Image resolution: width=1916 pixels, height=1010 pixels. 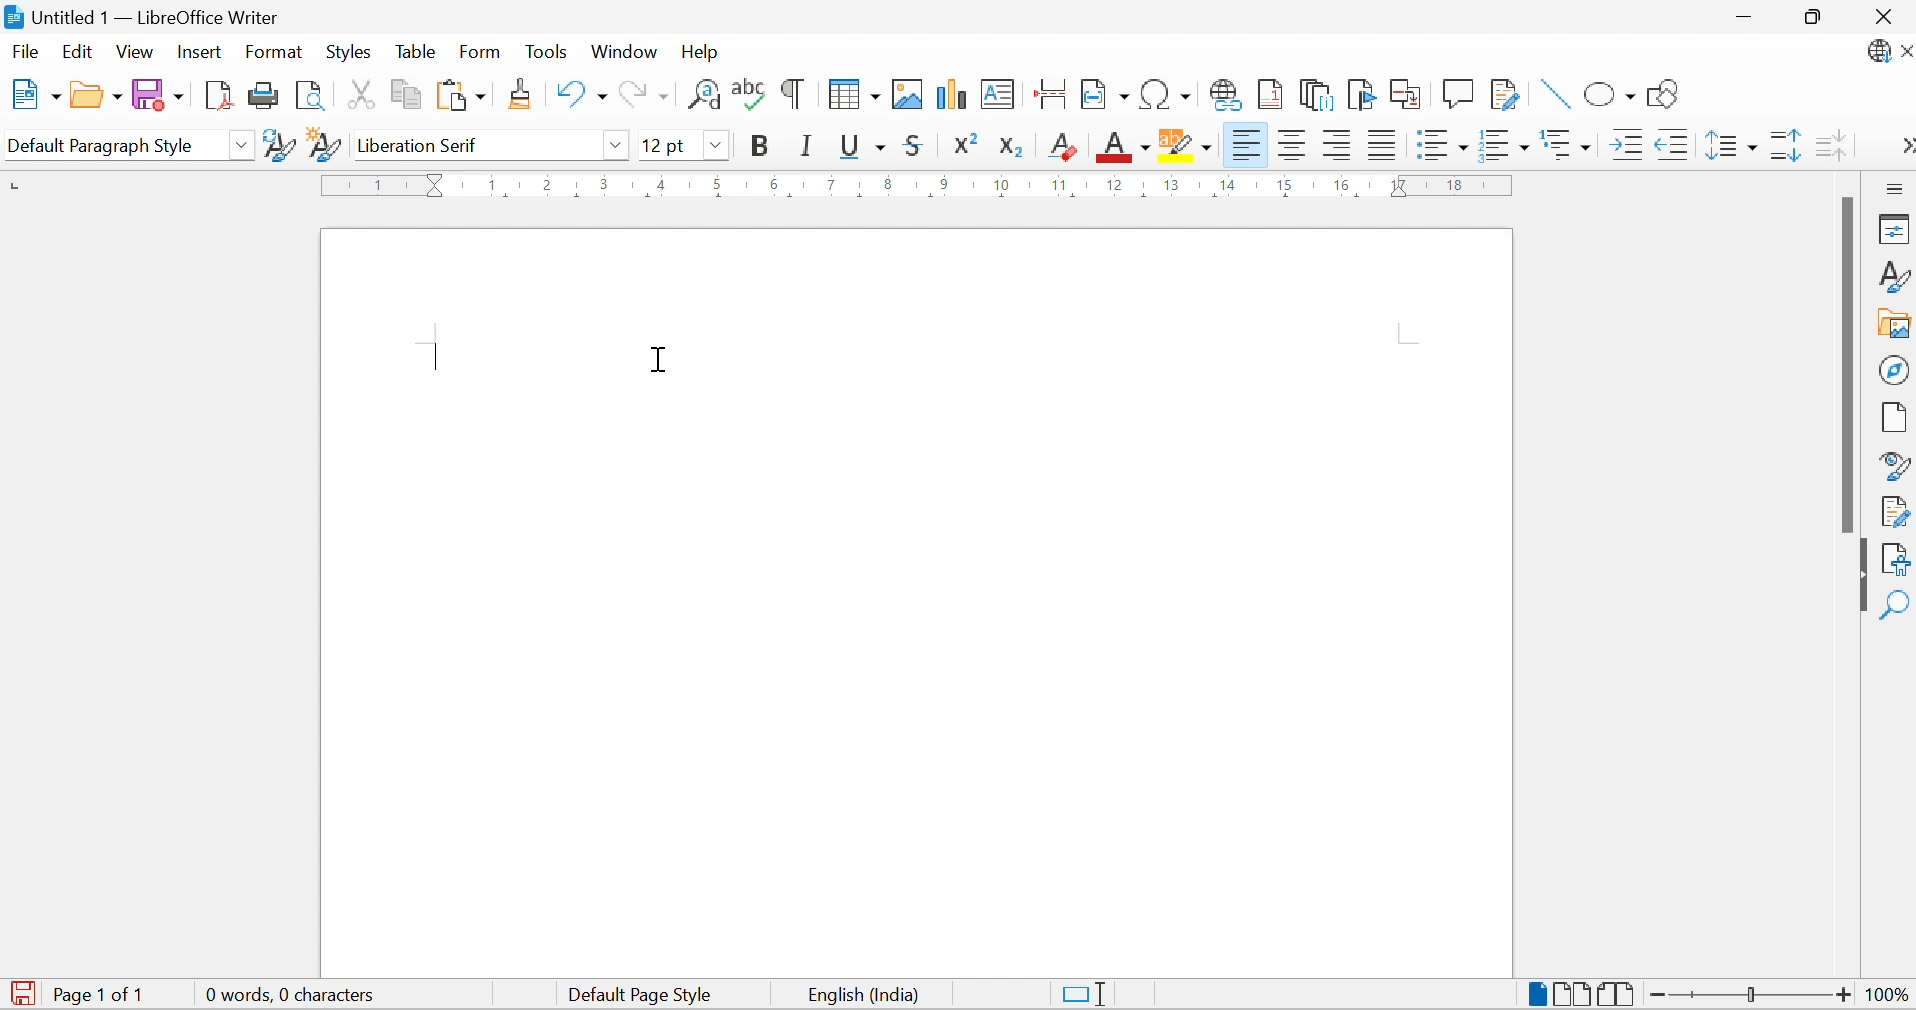 I want to click on Copy, so click(x=403, y=95).